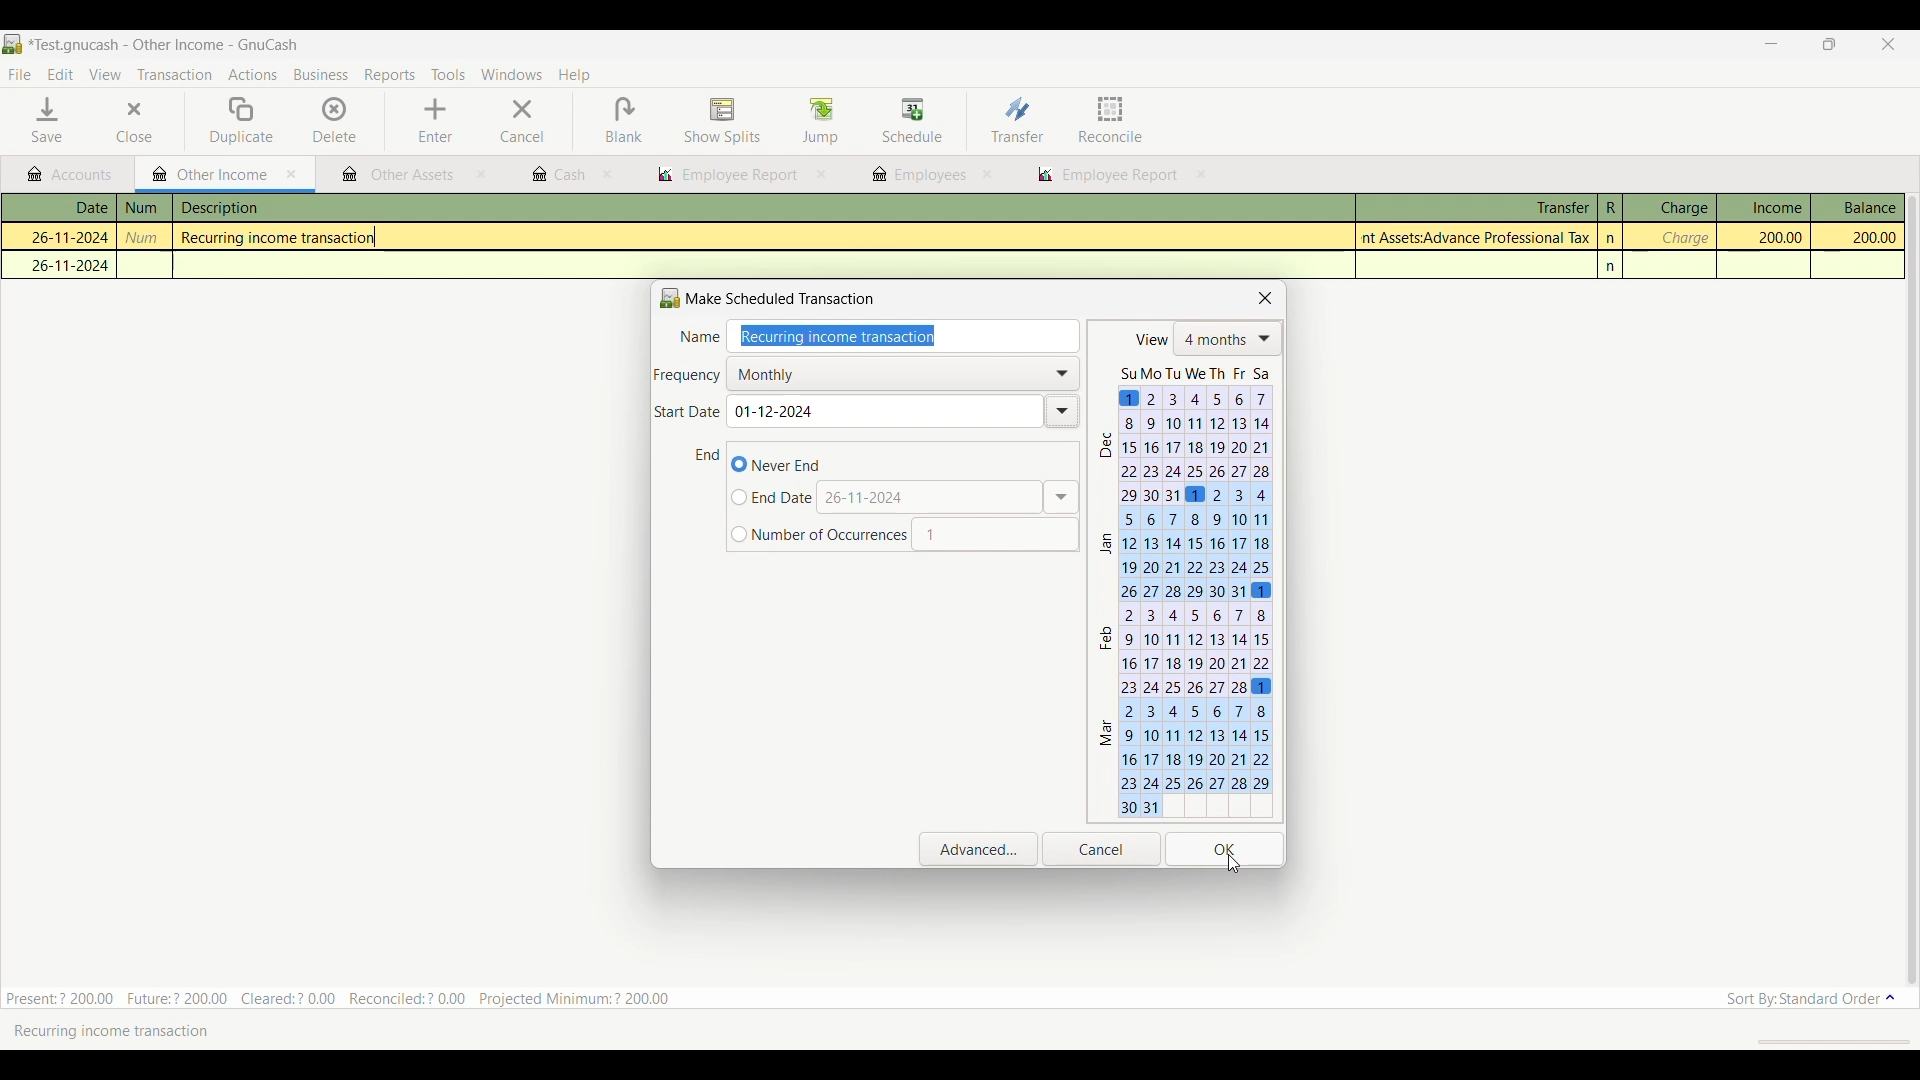 The width and height of the screenshot is (1920, 1080). I want to click on employee report, so click(1118, 177).